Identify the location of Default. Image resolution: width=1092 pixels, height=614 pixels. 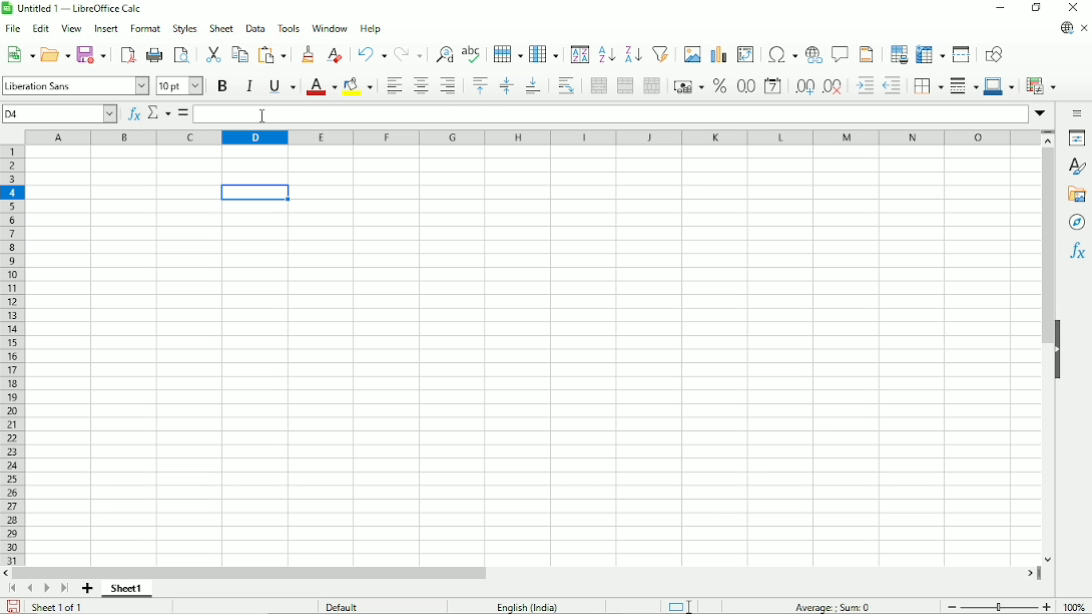
(340, 606).